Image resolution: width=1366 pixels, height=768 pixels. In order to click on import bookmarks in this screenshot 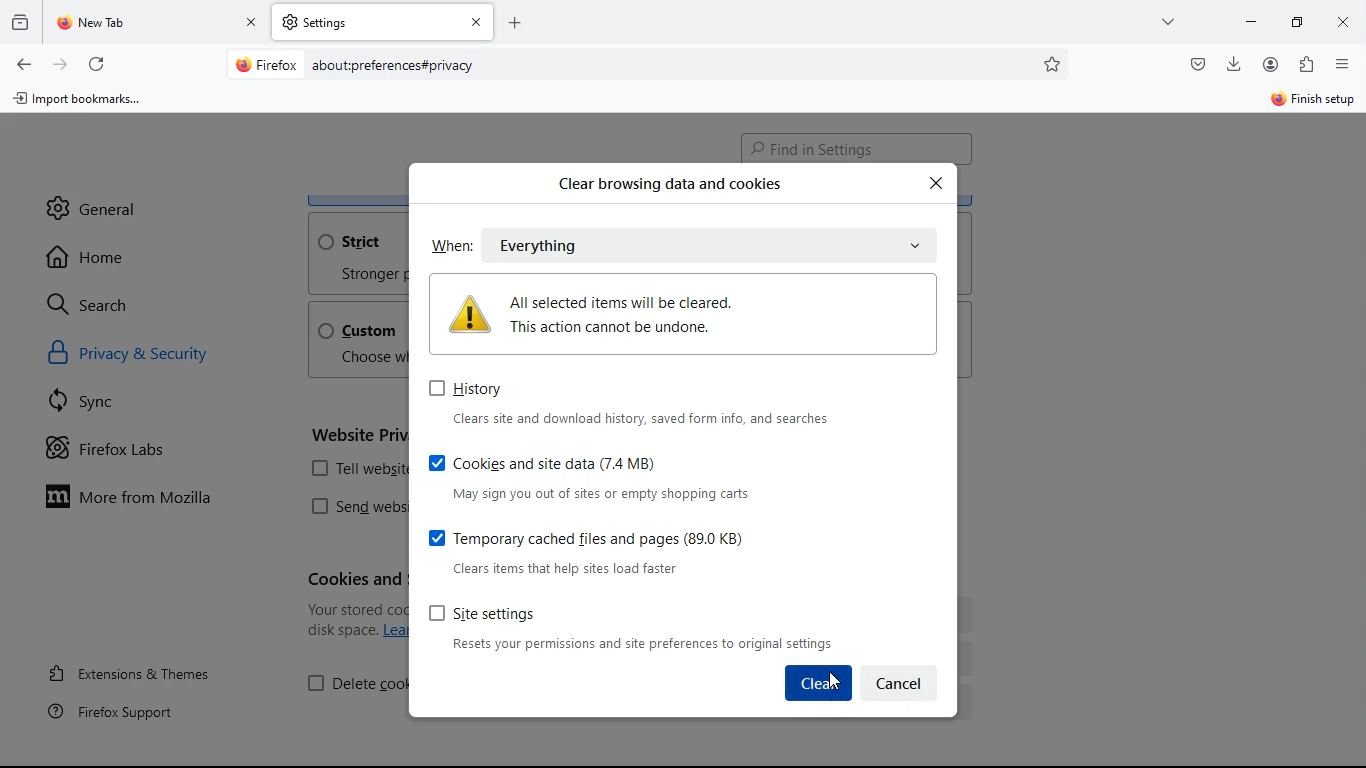, I will do `click(84, 103)`.